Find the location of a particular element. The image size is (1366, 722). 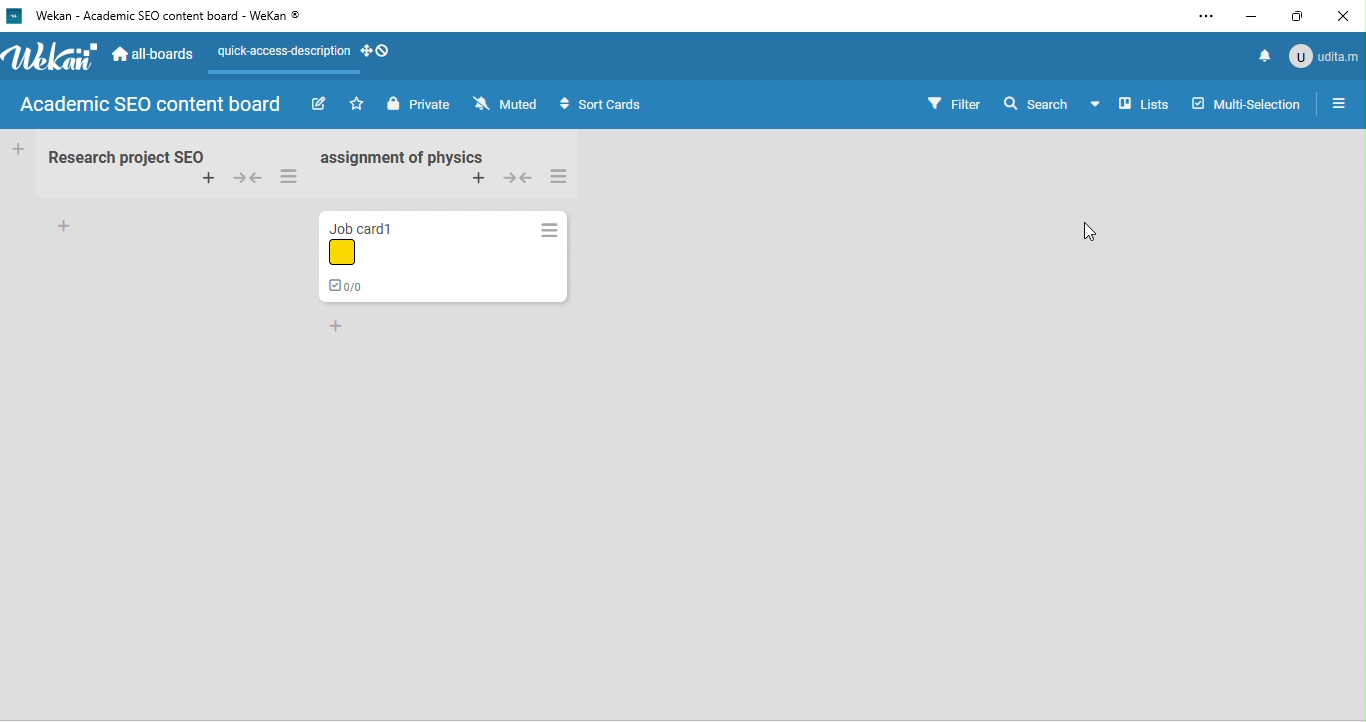

private is located at coordinates (418, 103).